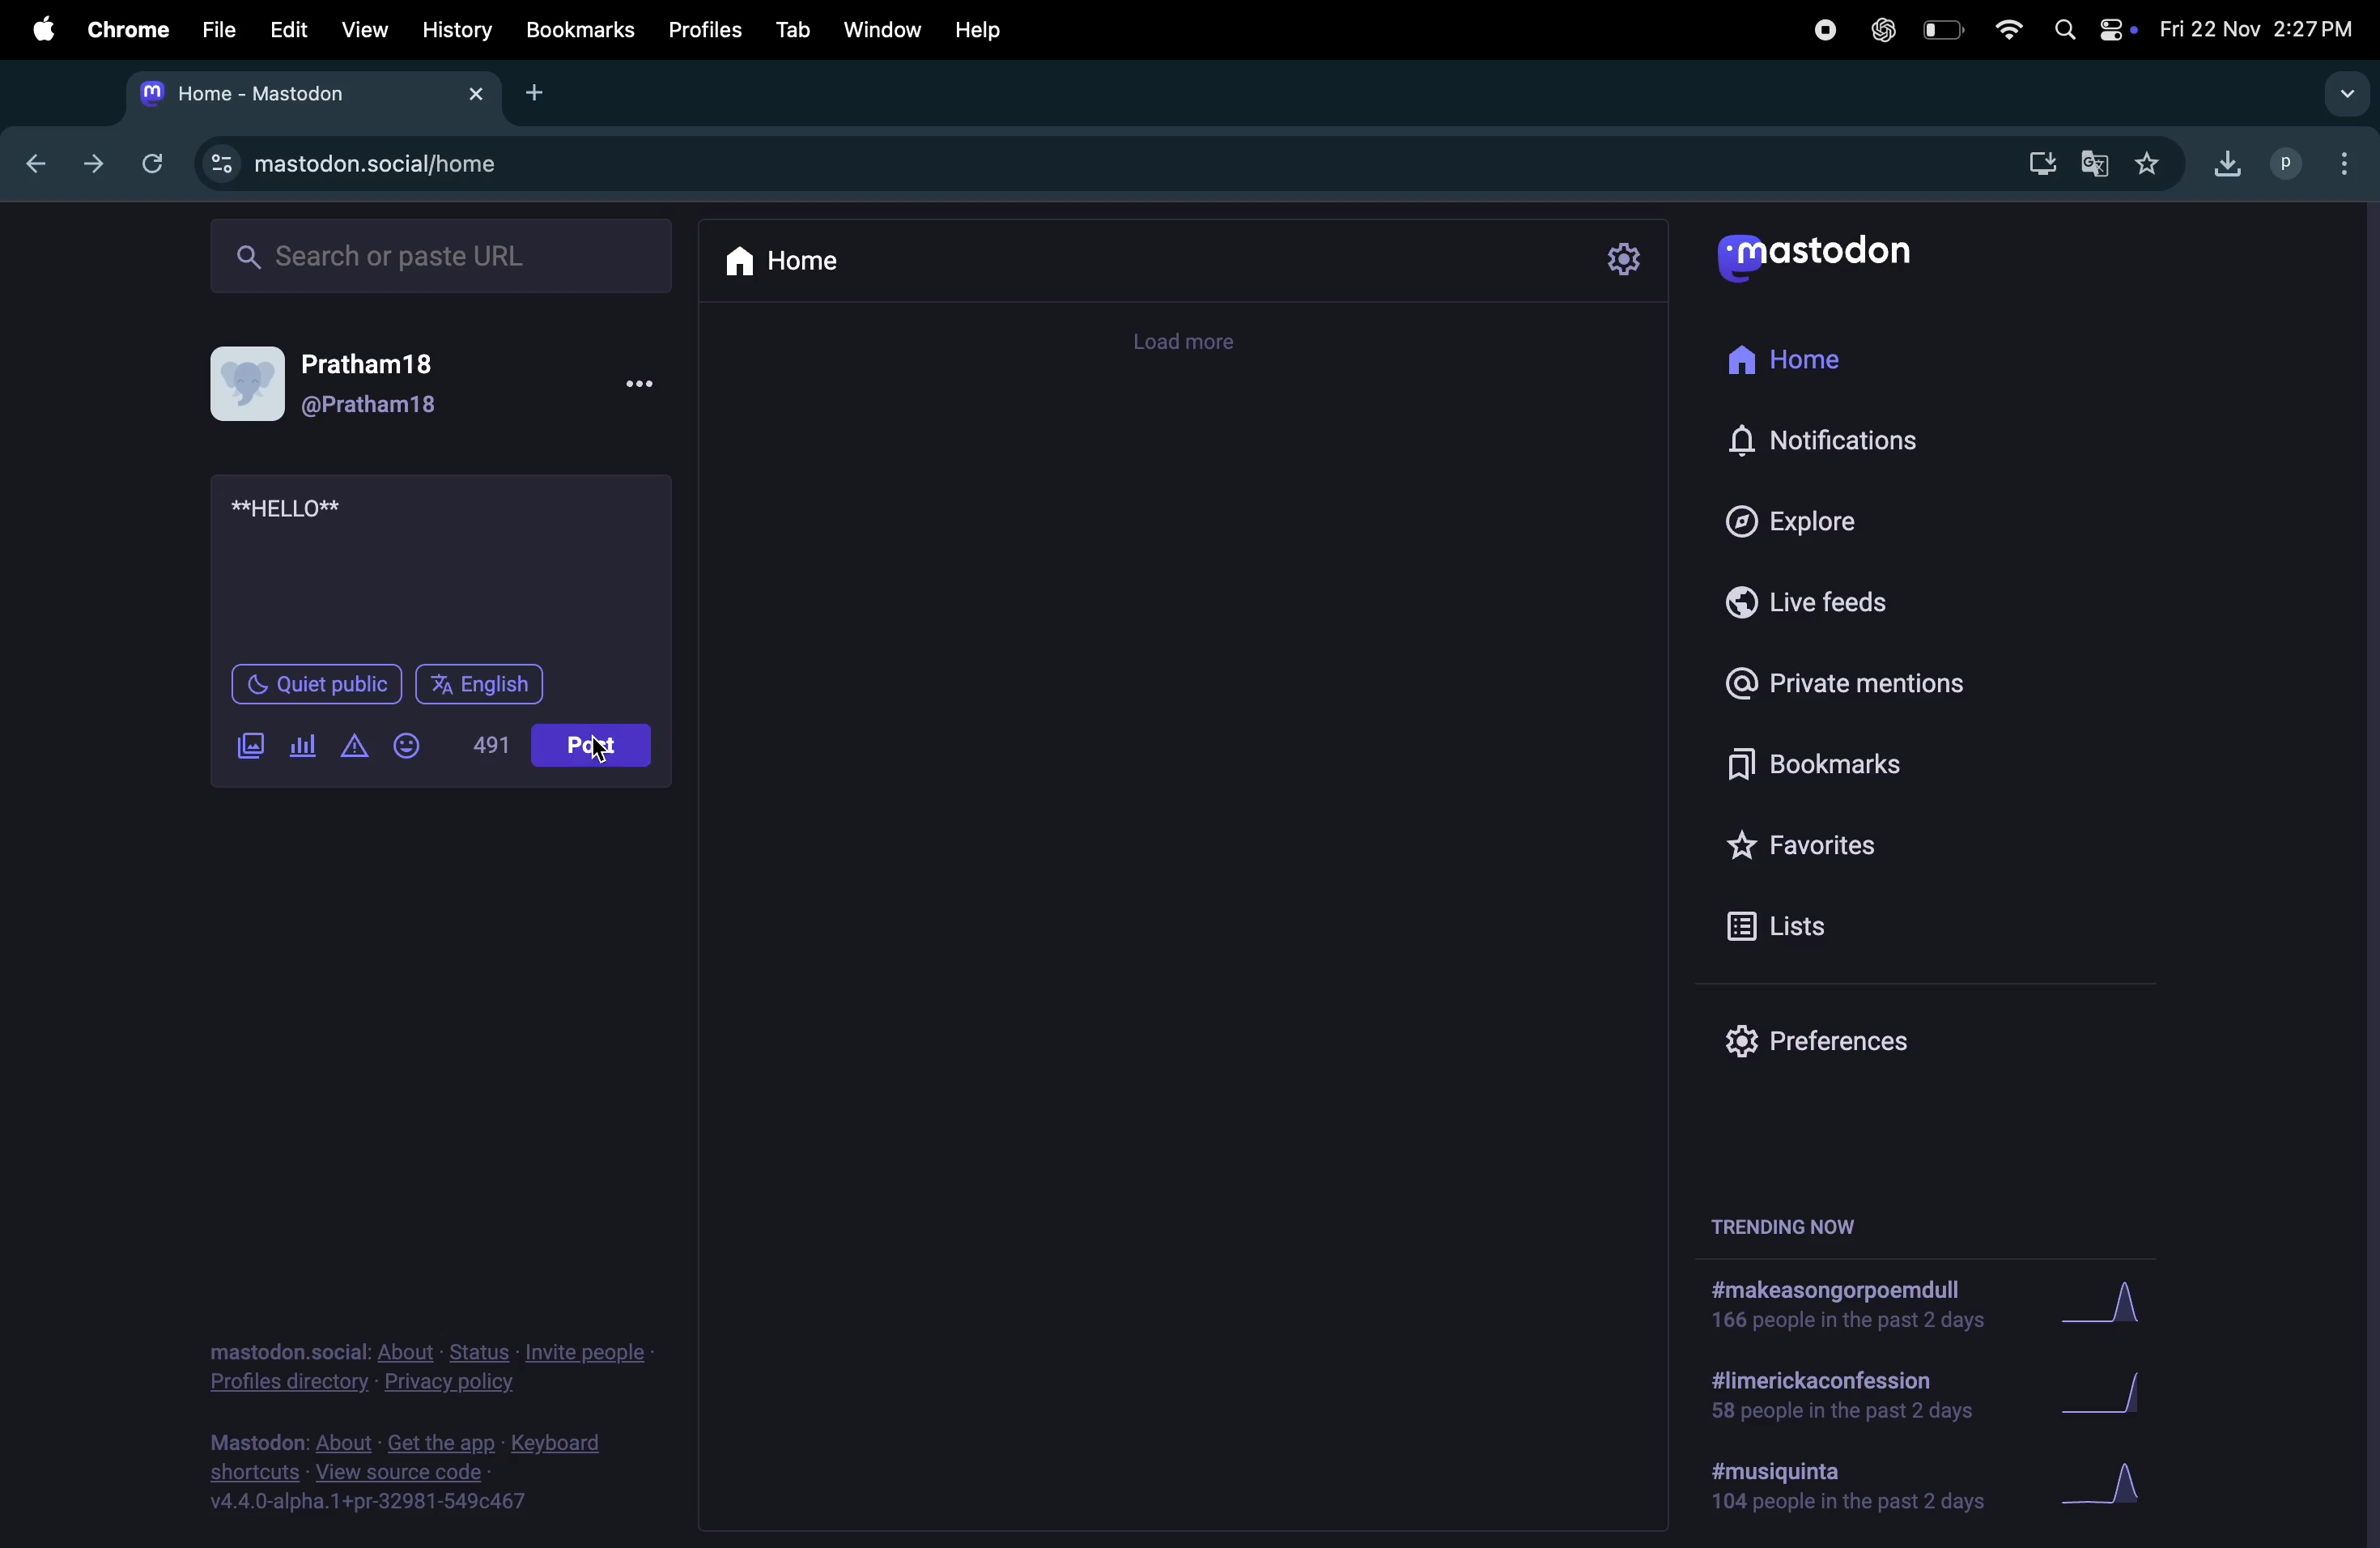 This screenshot has width=2380, height=1548. I want to click on wifi, so click(2010, 31).